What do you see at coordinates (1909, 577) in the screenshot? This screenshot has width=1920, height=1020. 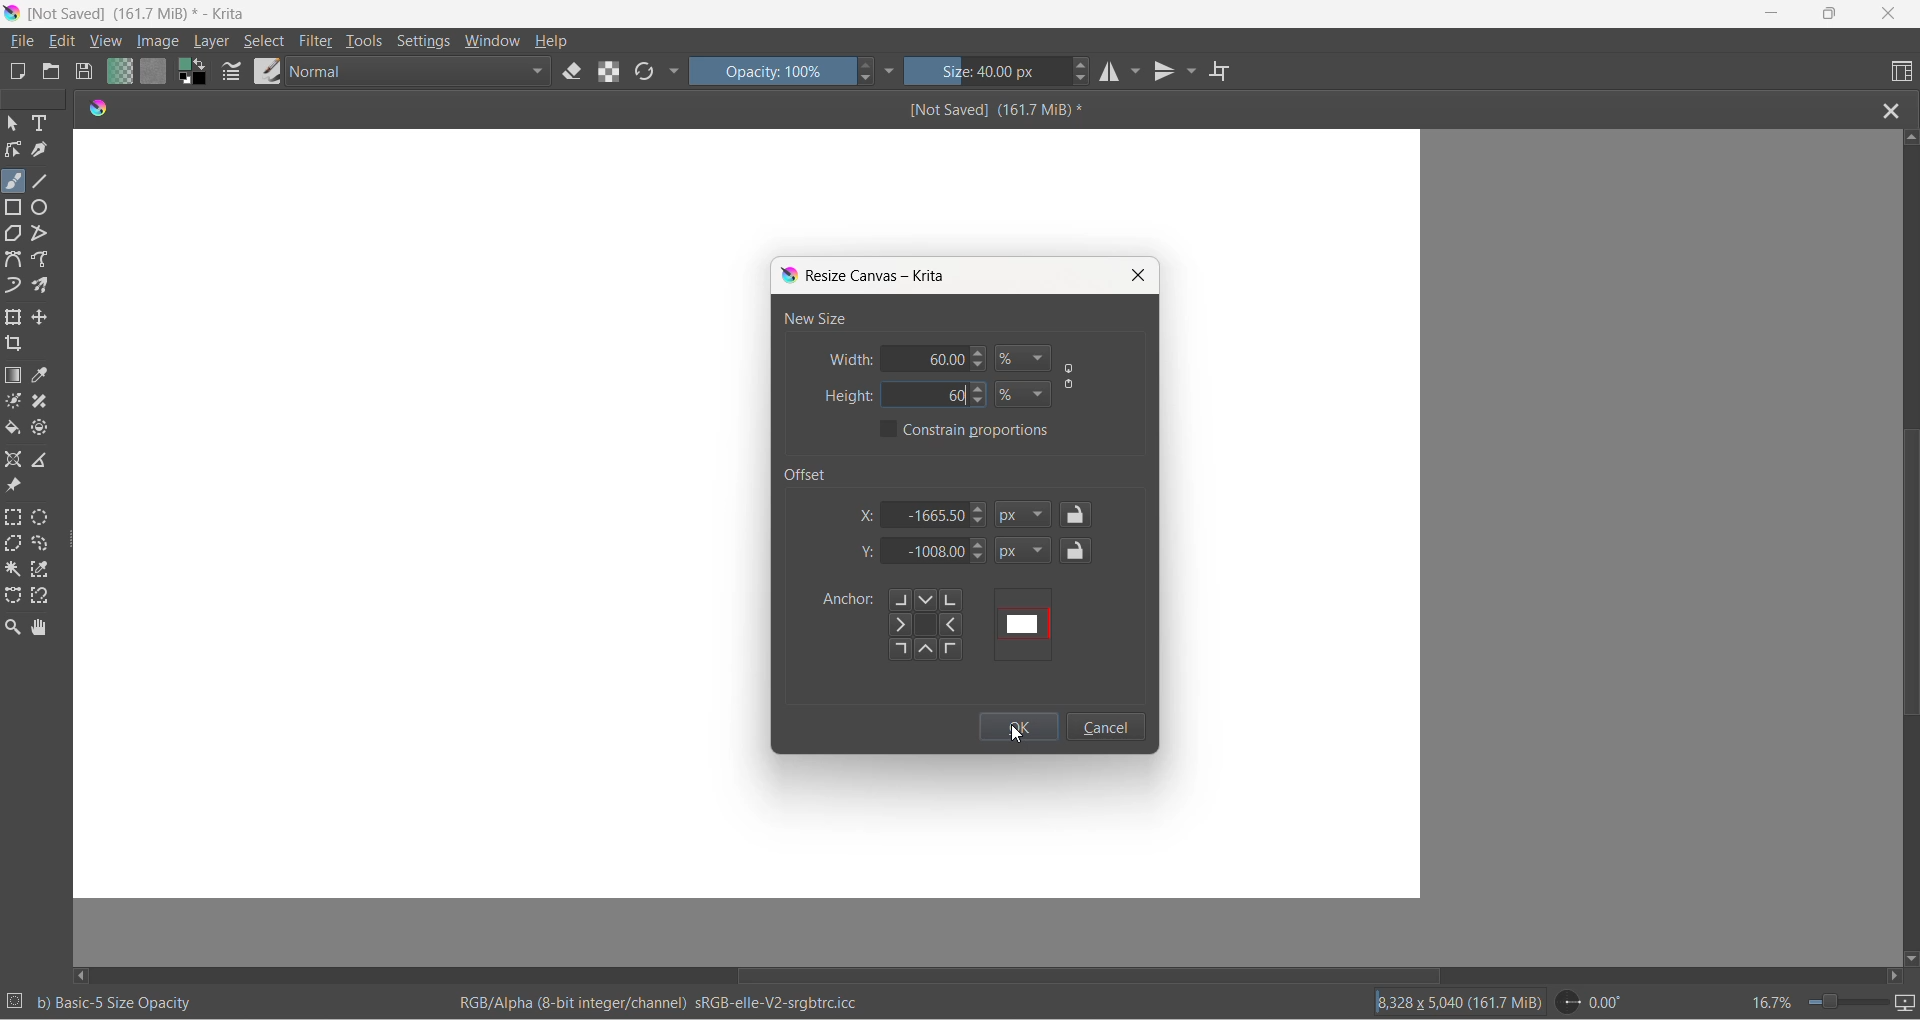 I see `vertical scroll bar` at bounding box center [1909, 577].